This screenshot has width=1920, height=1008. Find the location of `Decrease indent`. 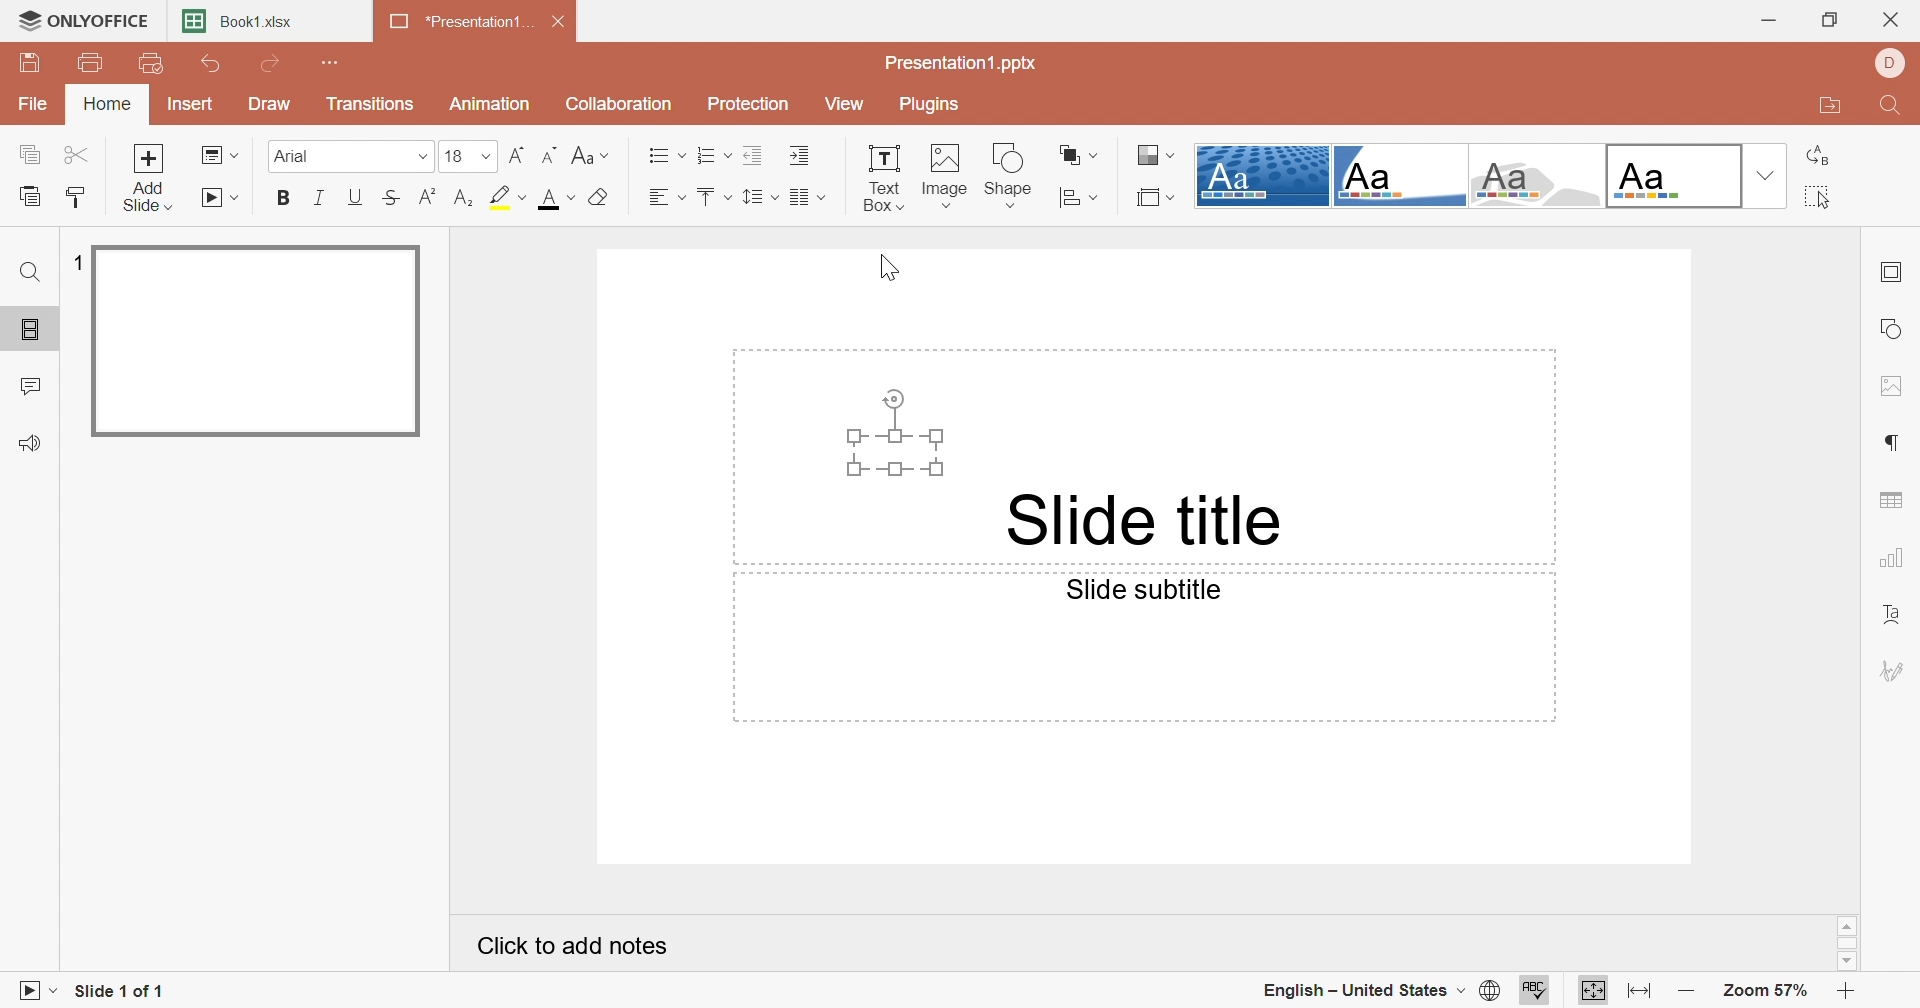

Decrease indent is located at coordinates (751, 158).